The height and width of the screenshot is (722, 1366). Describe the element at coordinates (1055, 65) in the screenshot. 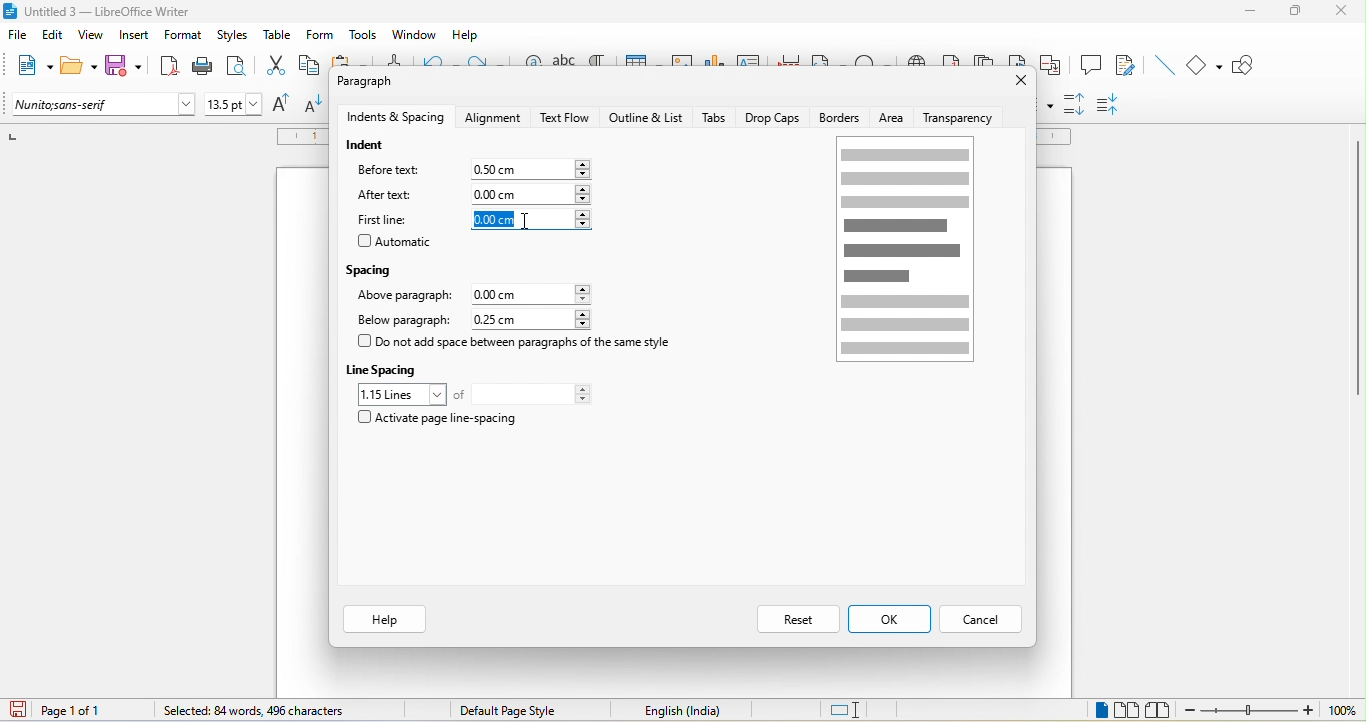

I see `cross reference` at that location.